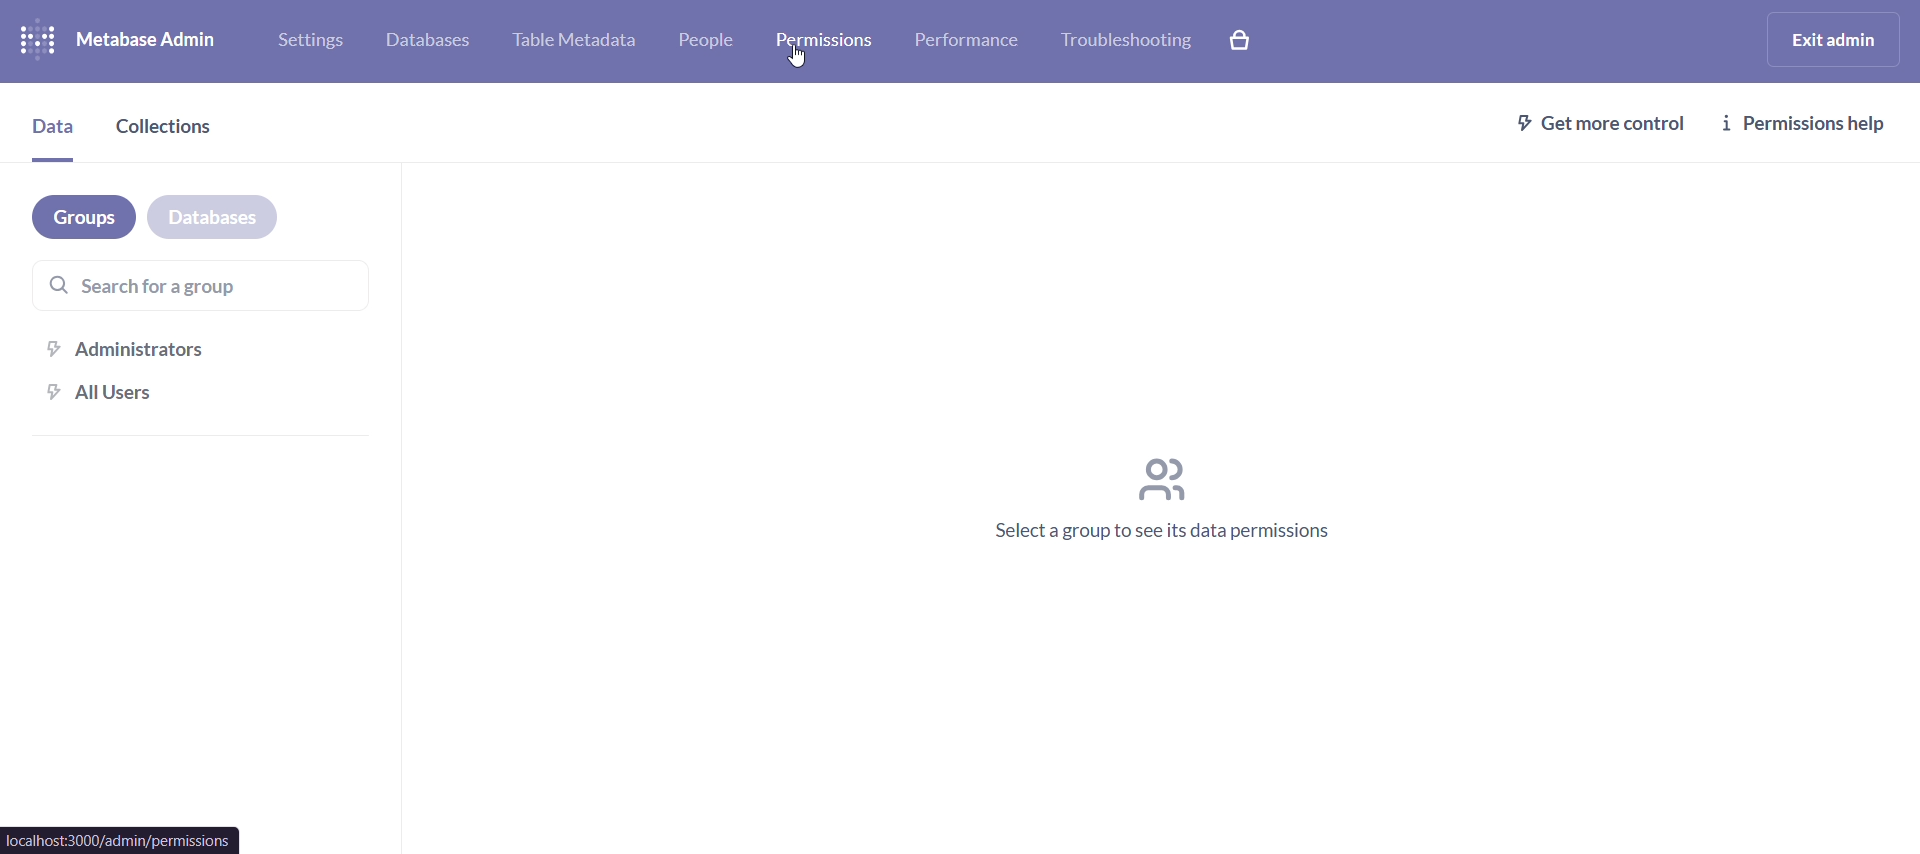  I want to click on people, so click(712, 39).